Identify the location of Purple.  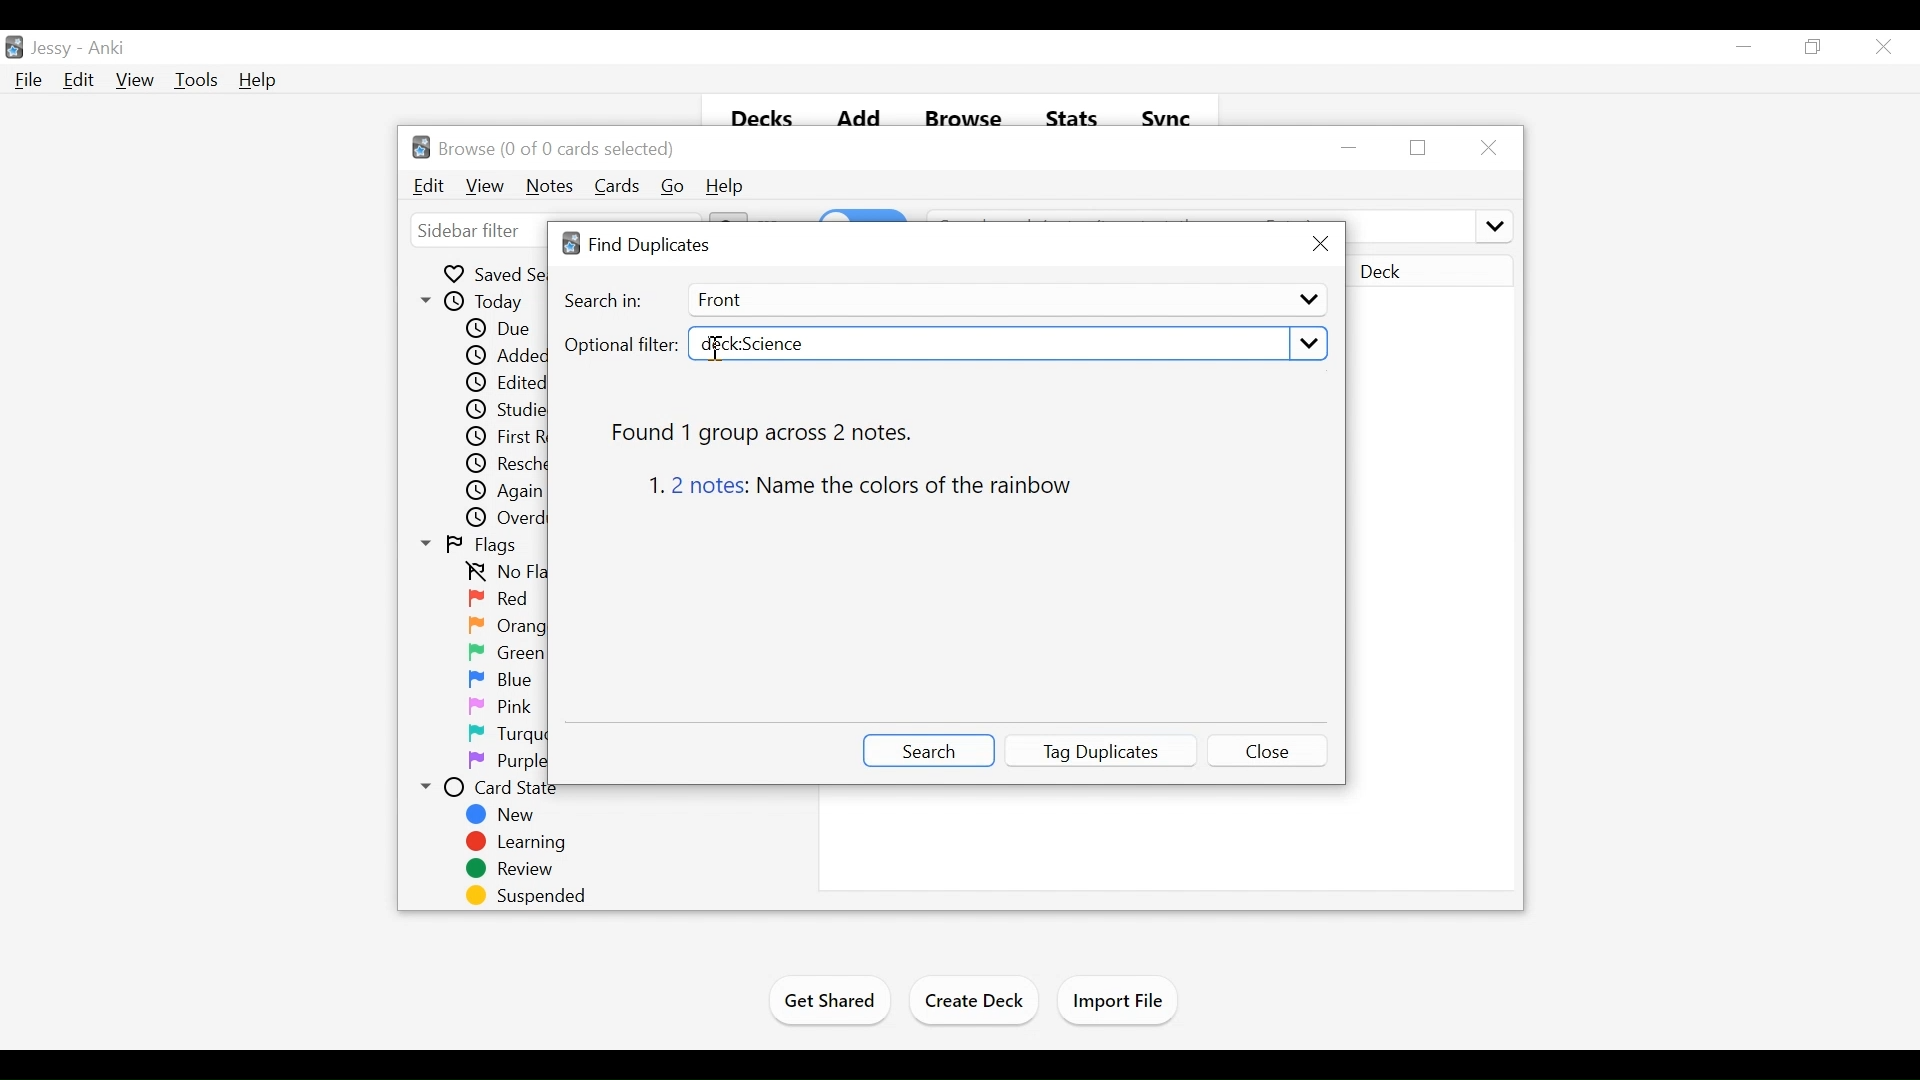
(508, 762).